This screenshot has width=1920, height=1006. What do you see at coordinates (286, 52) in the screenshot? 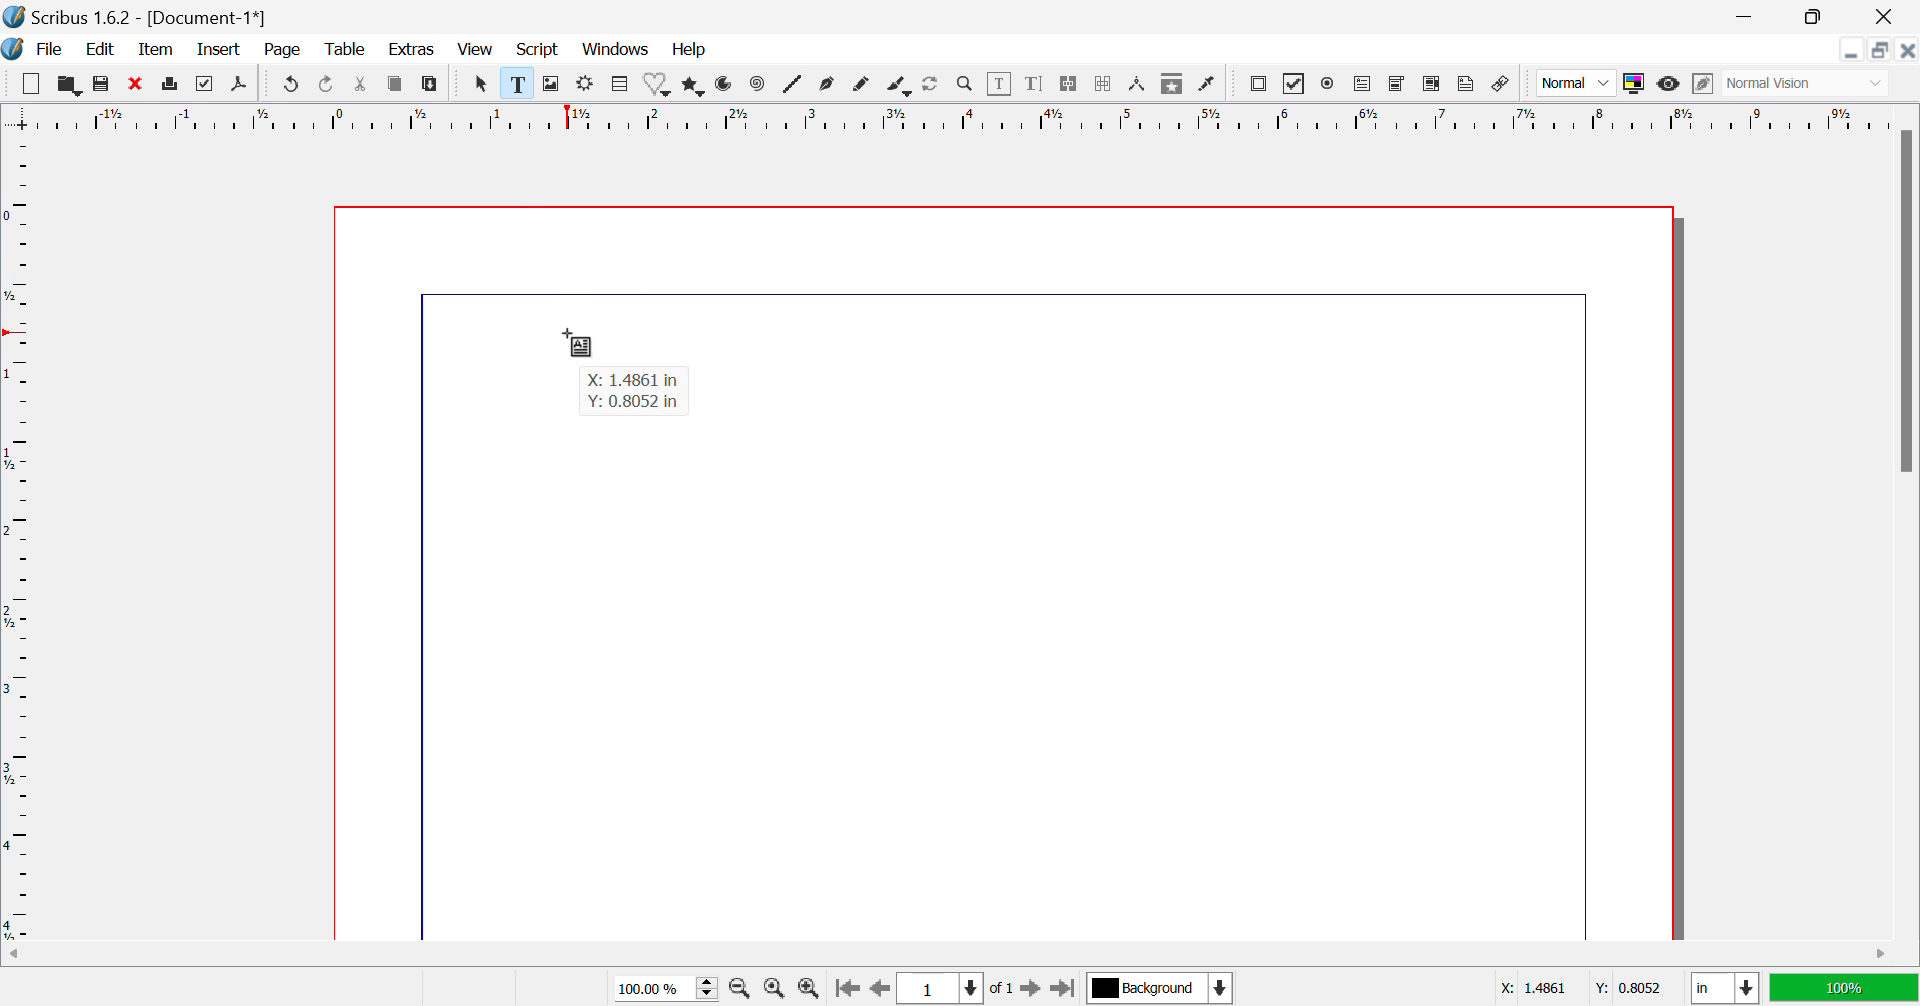
I see `Page` at bounding box center [286, 52].